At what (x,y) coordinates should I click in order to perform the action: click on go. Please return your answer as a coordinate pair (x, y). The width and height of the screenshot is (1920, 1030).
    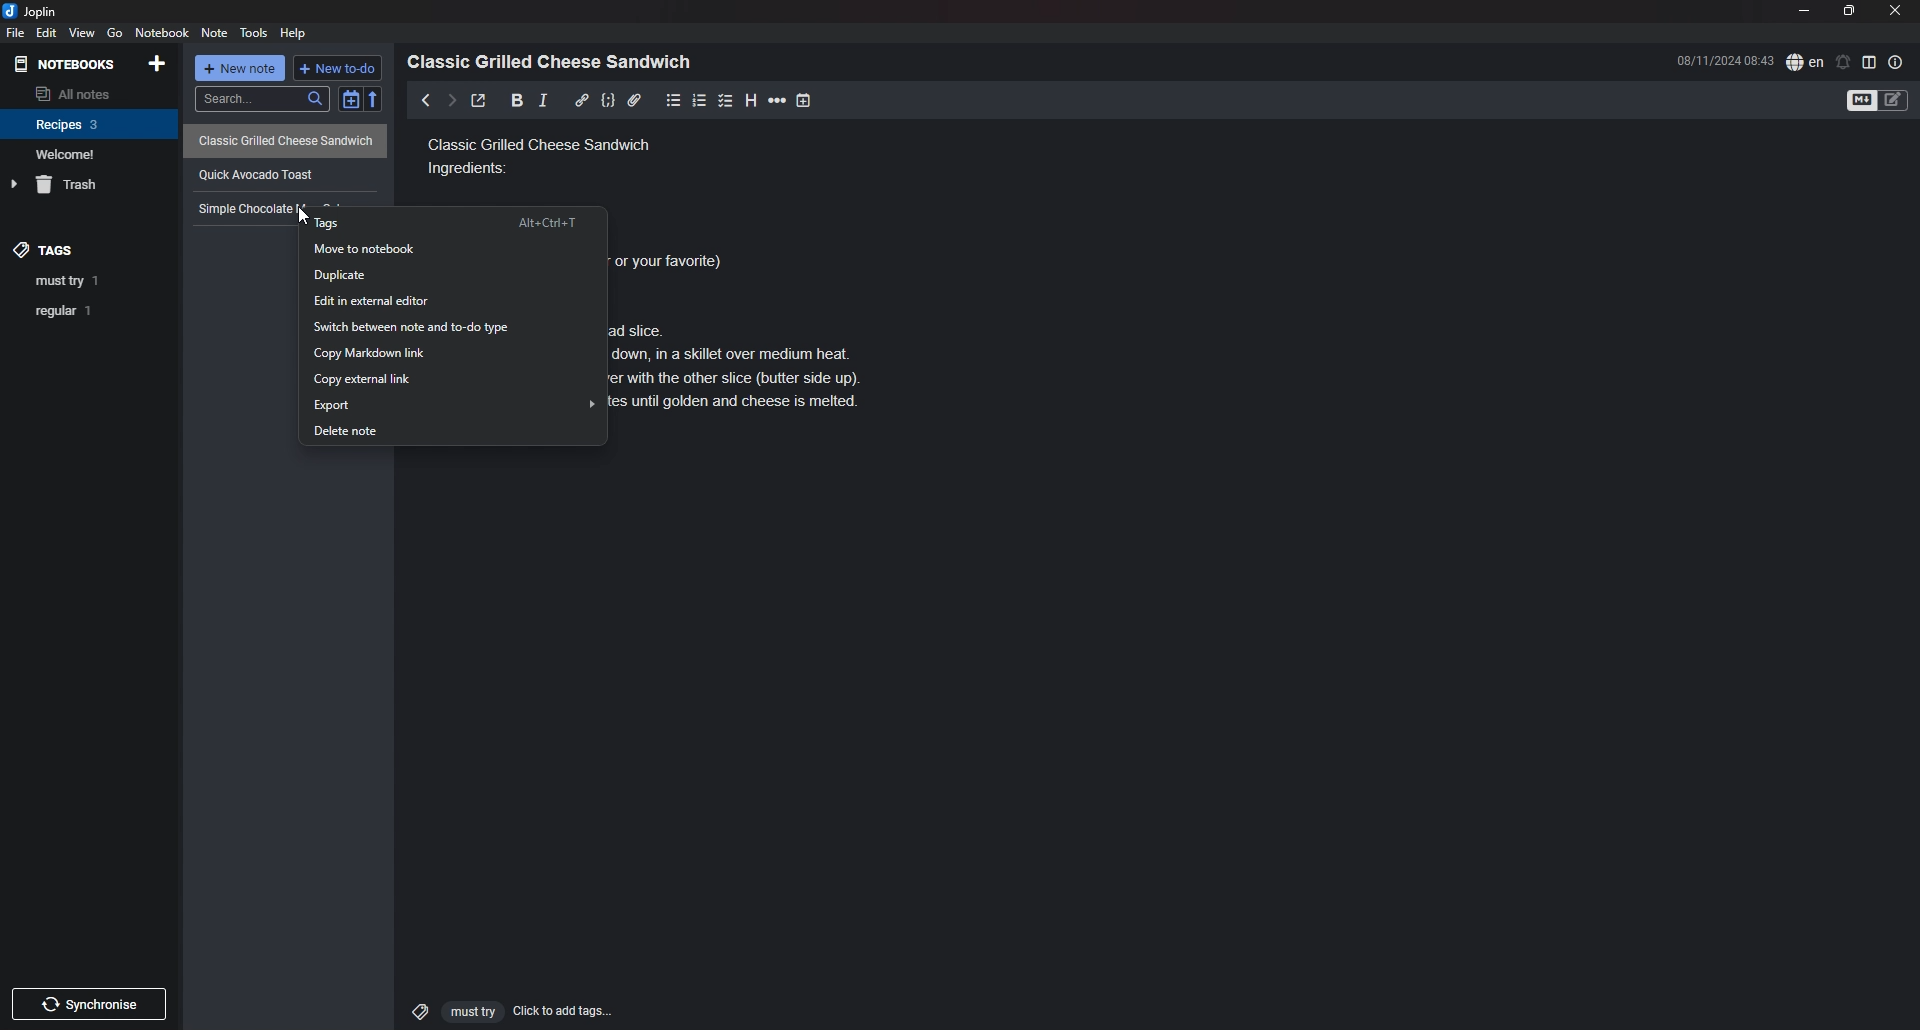
    Looking at the image, I should click on (116, 32).